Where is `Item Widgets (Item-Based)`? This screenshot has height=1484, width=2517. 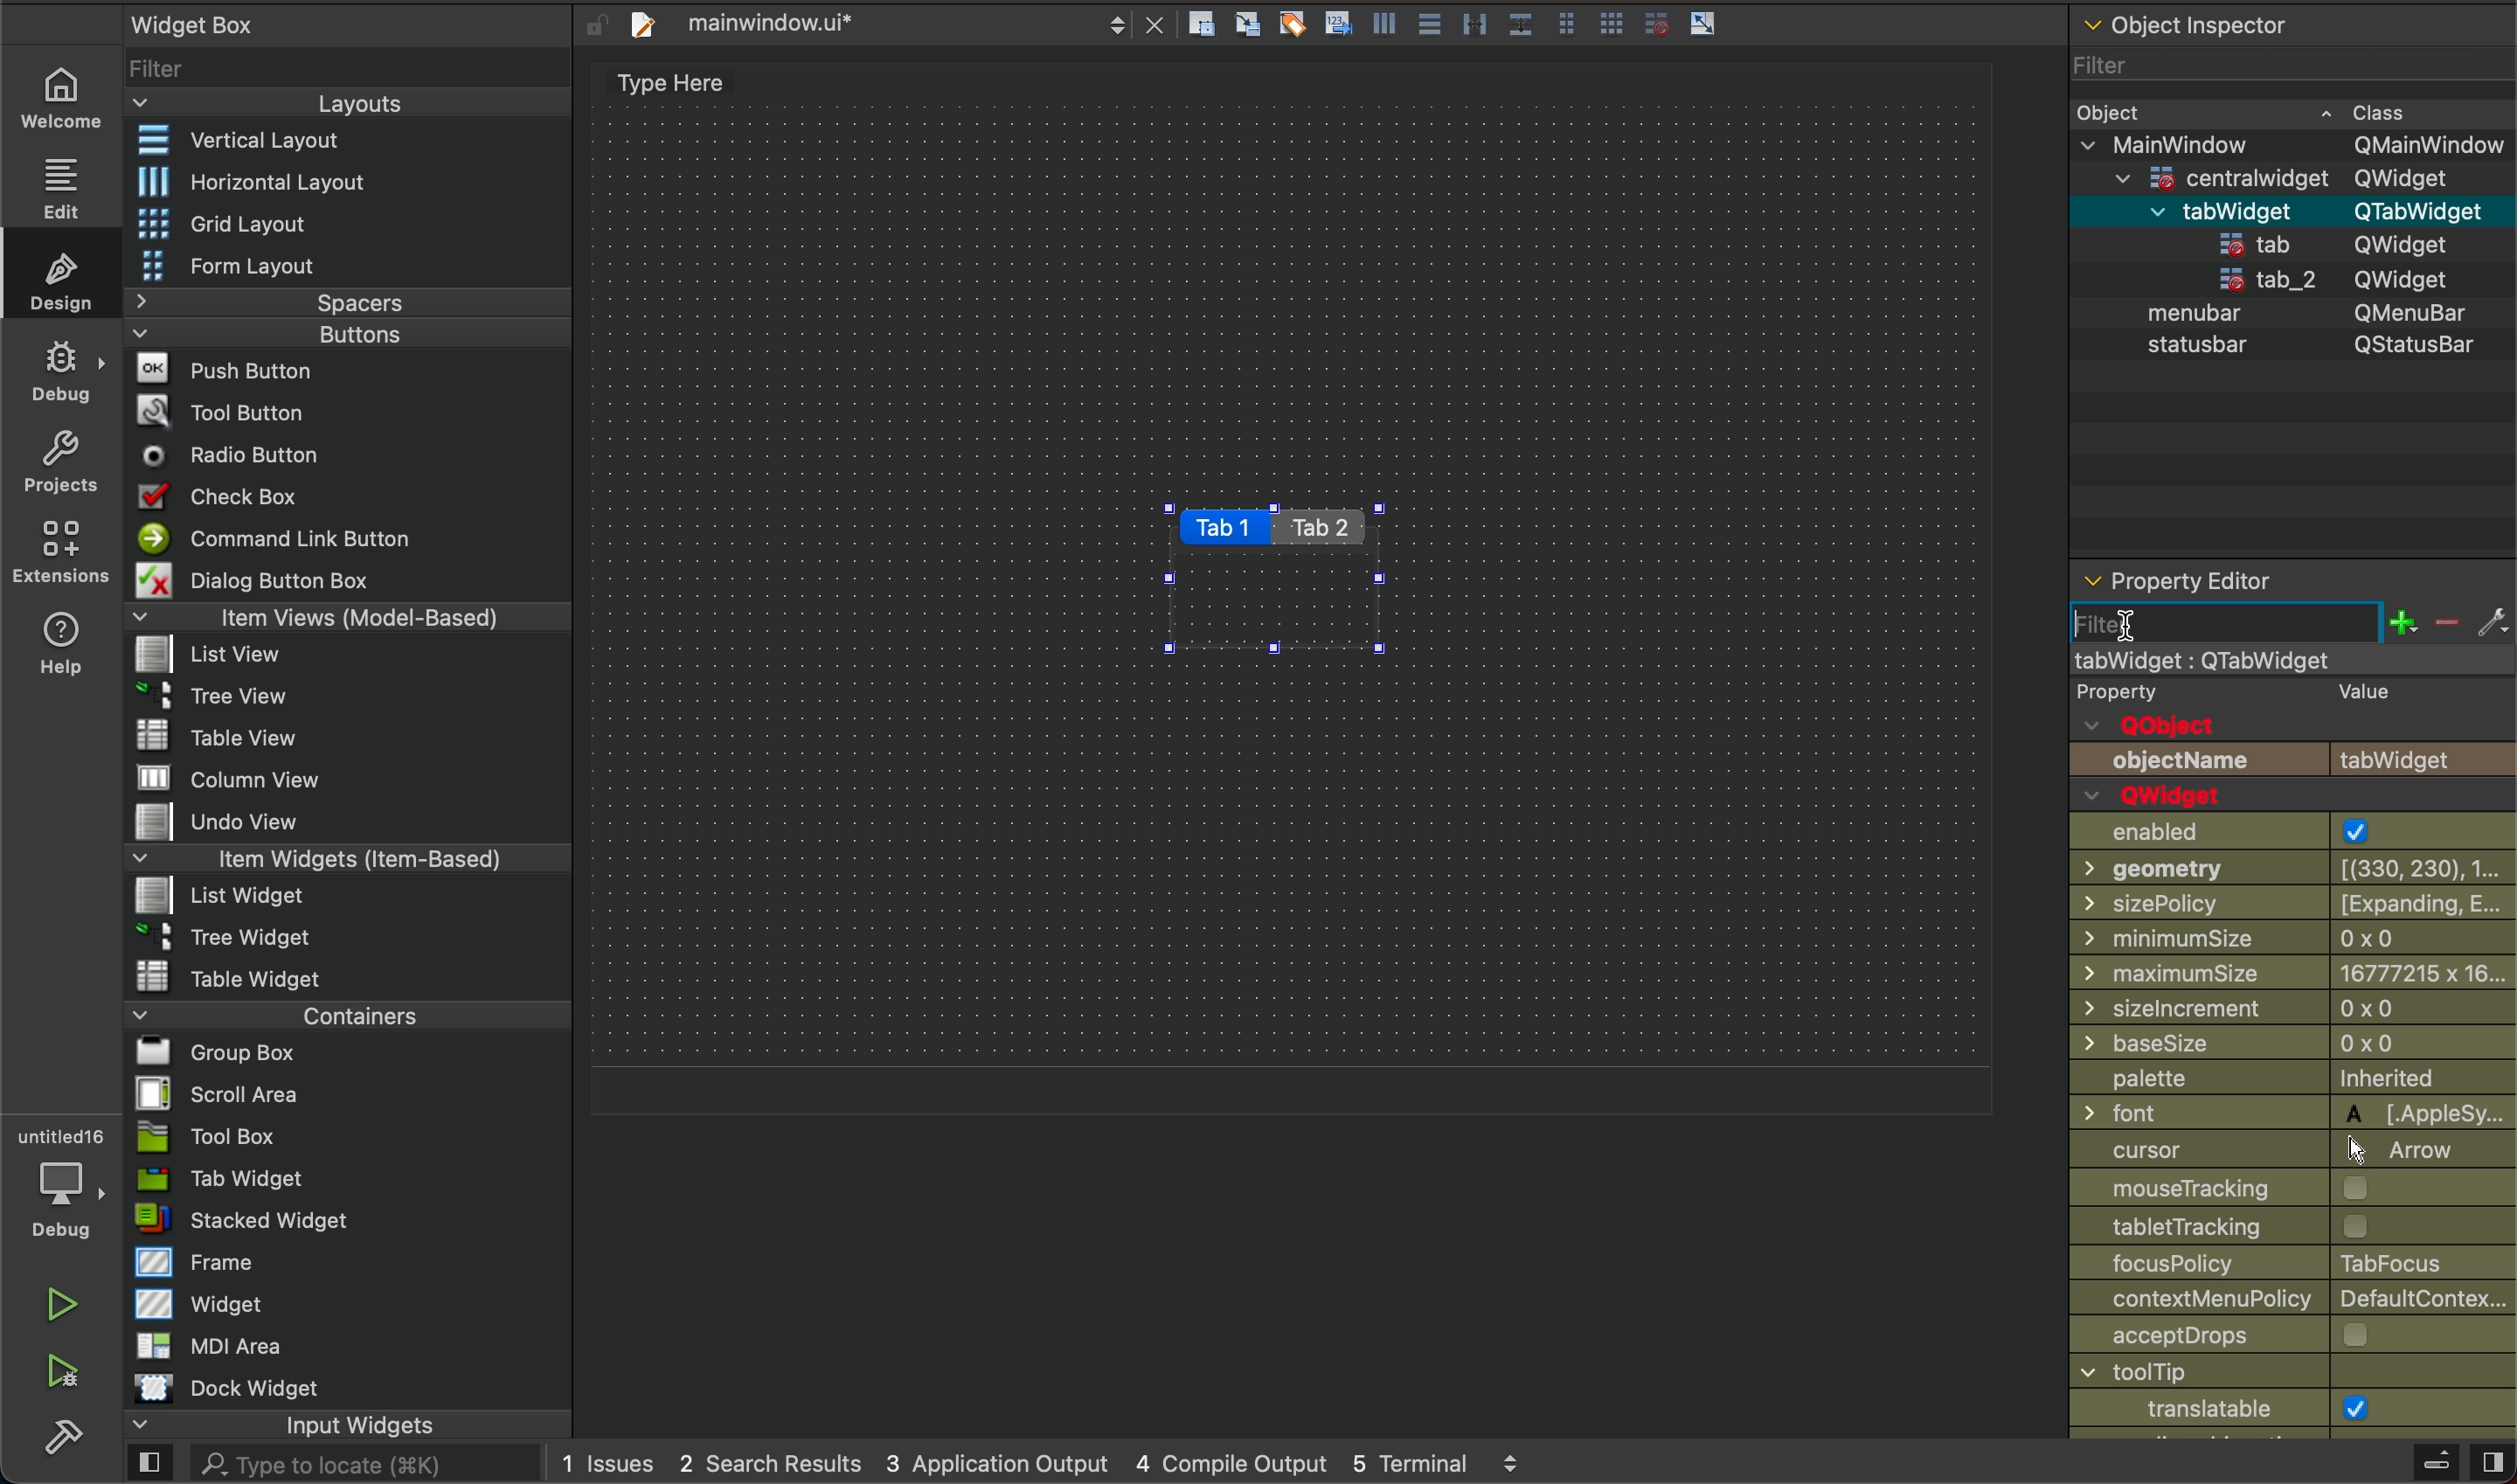 Item Widgets (Item-Based) is located at coordinates (350, 859).